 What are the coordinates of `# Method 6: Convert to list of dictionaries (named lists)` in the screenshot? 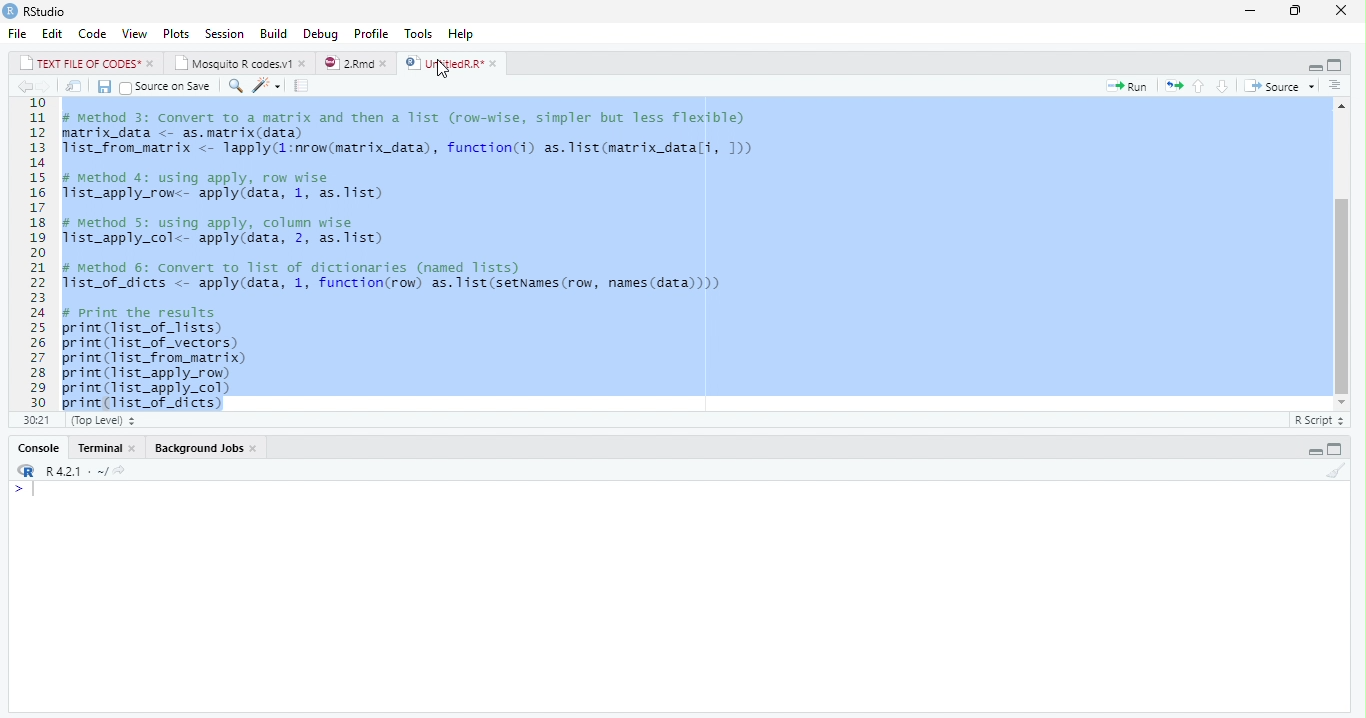 It's located at (301, 266).